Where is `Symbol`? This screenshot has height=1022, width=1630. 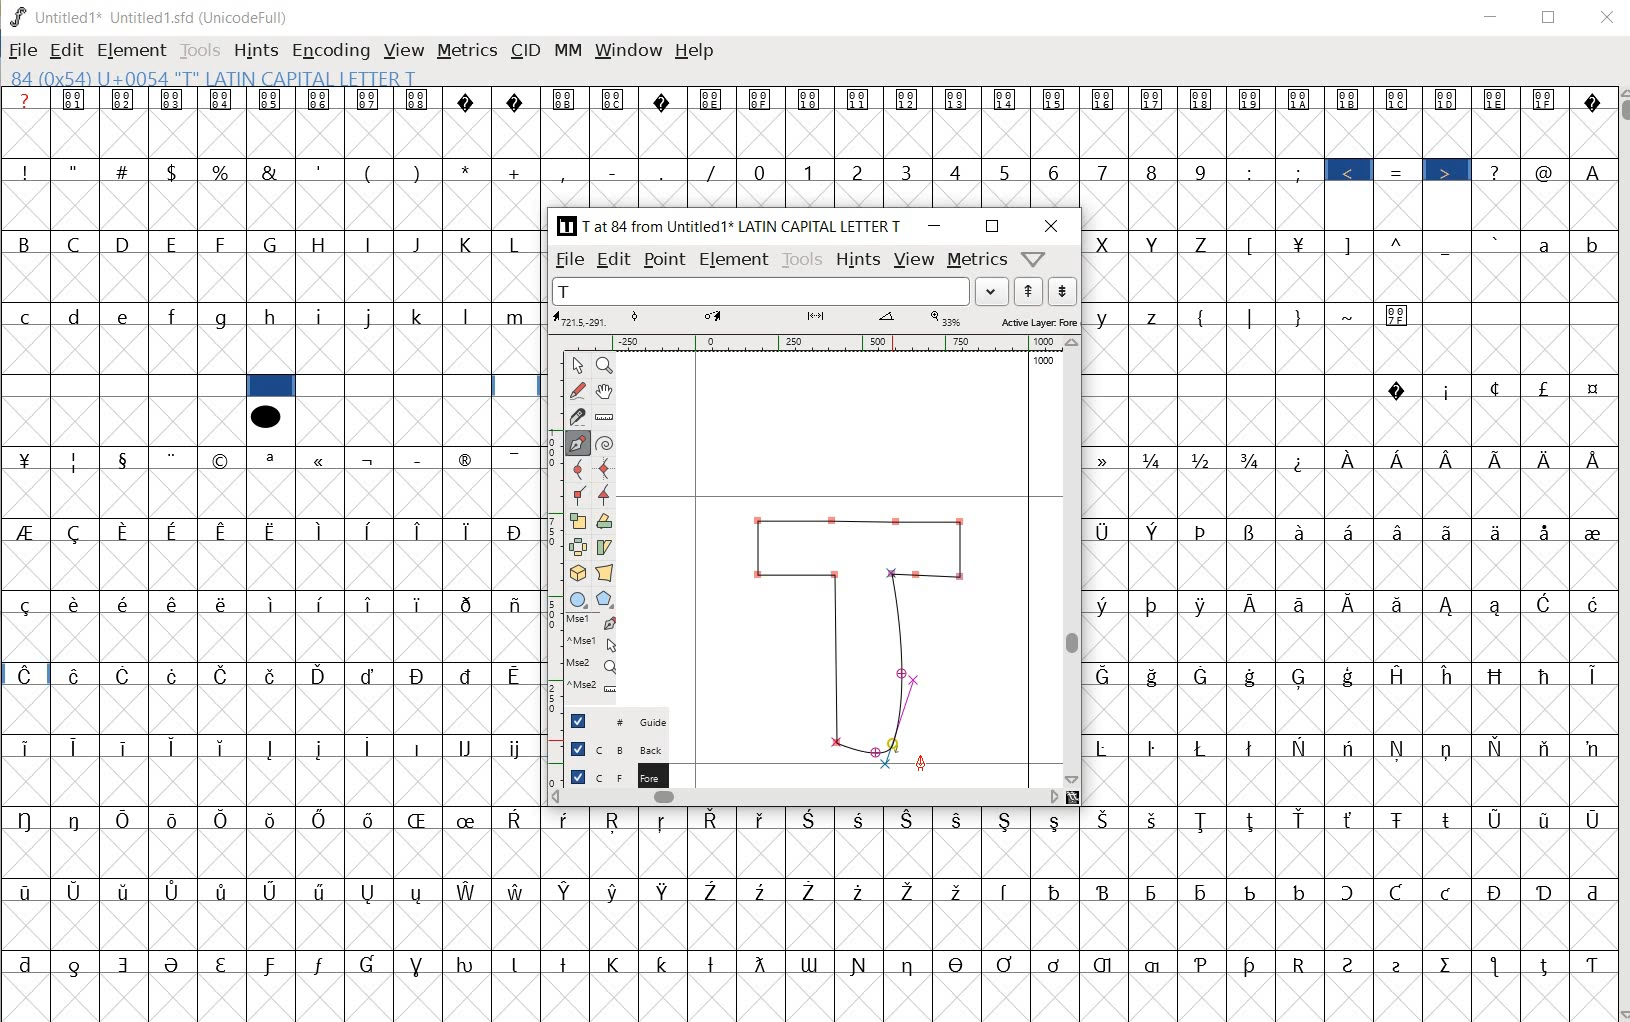 Symbol is located at coordinates (1153, 748).